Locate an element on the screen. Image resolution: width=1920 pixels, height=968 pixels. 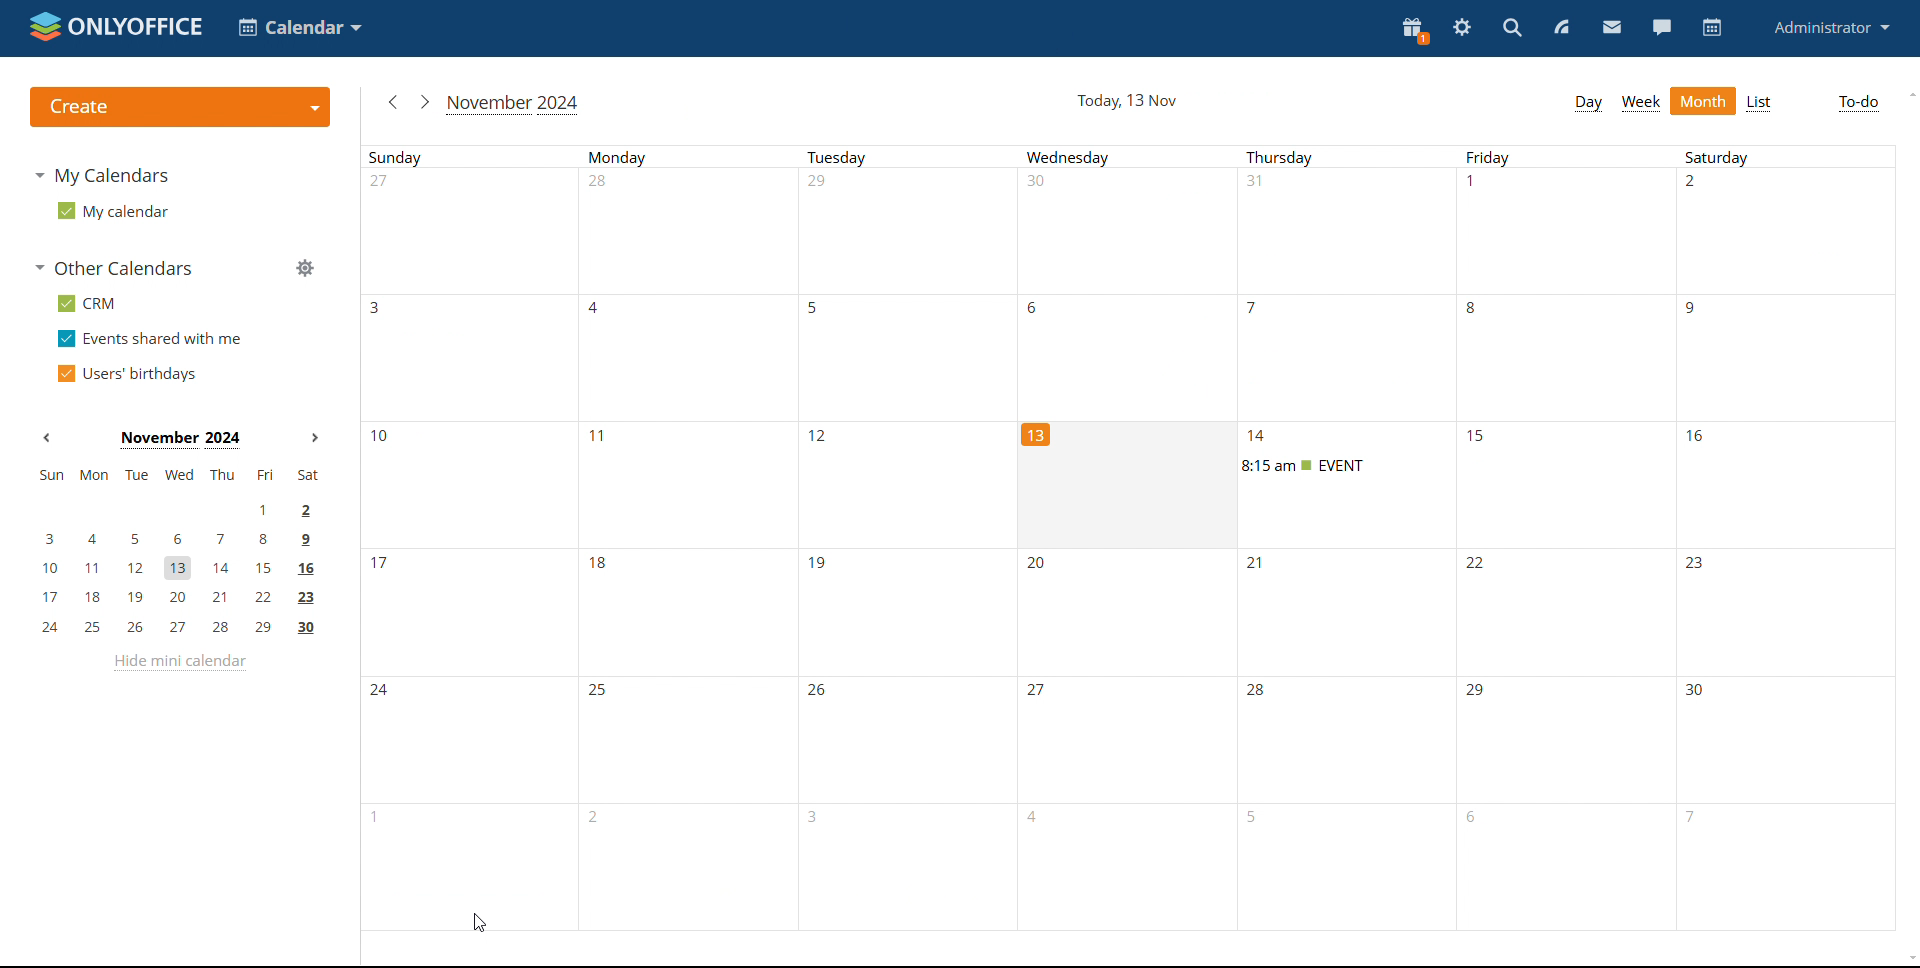
unallocated time slots is located at coordinates (1137, 235).